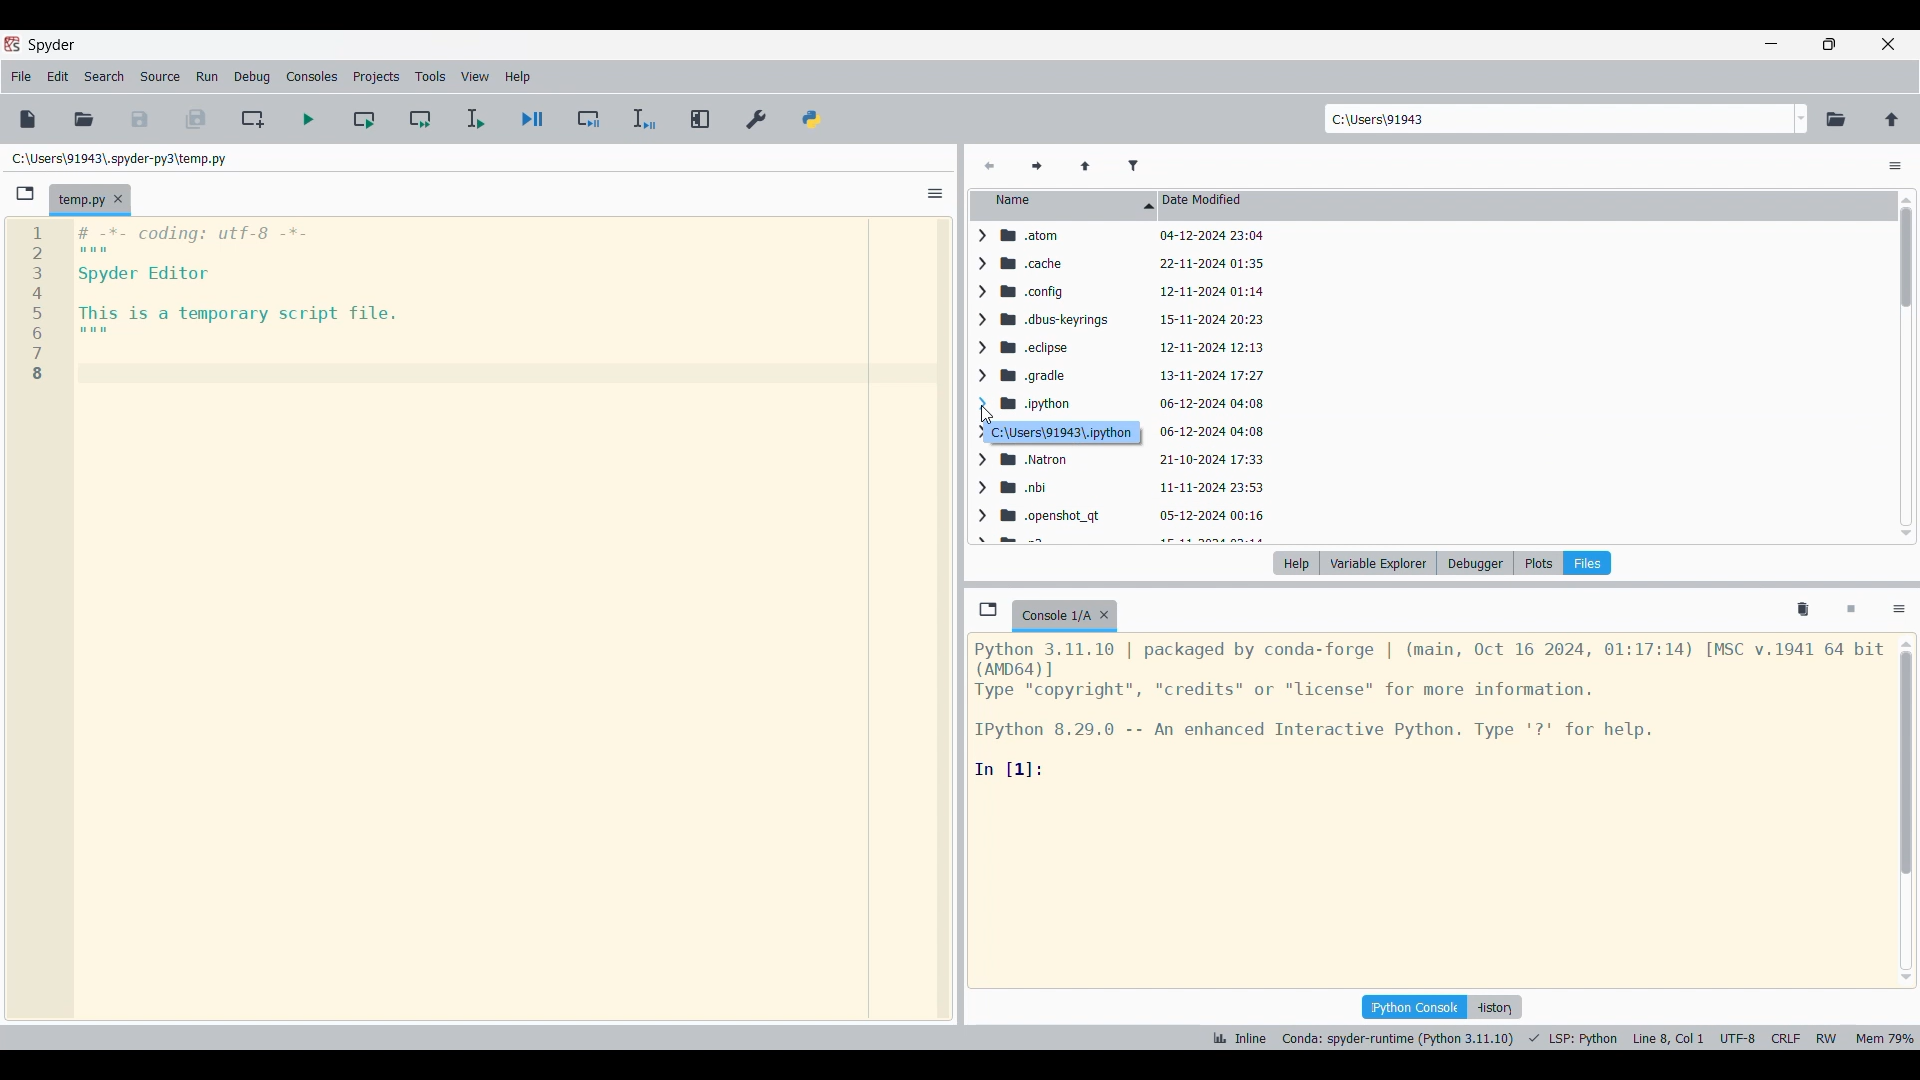  I want to click on Create new cell at current line, so click(251, 119).